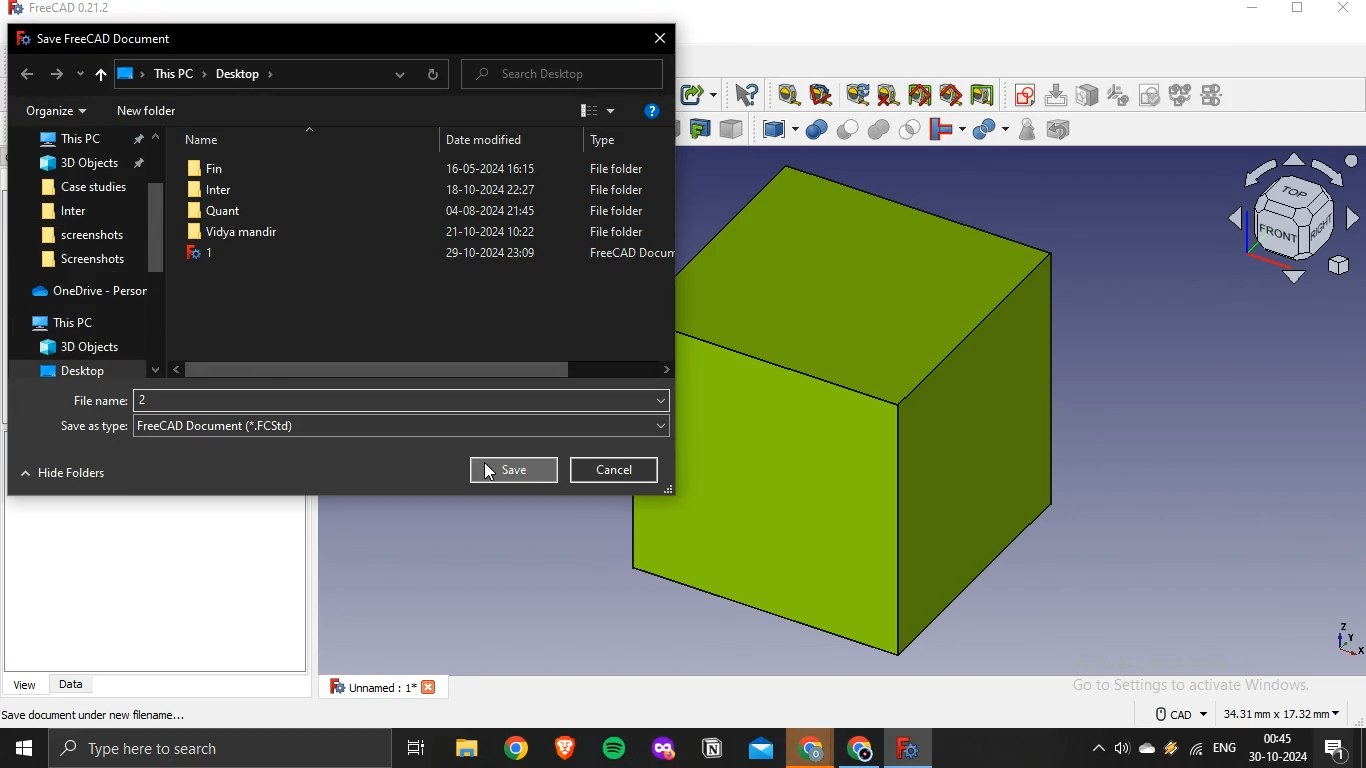 This screenshot has width=1366, height=768. Describe the element at coordinates (74, 165) in the screenshot. I see `3d objects` at that location.